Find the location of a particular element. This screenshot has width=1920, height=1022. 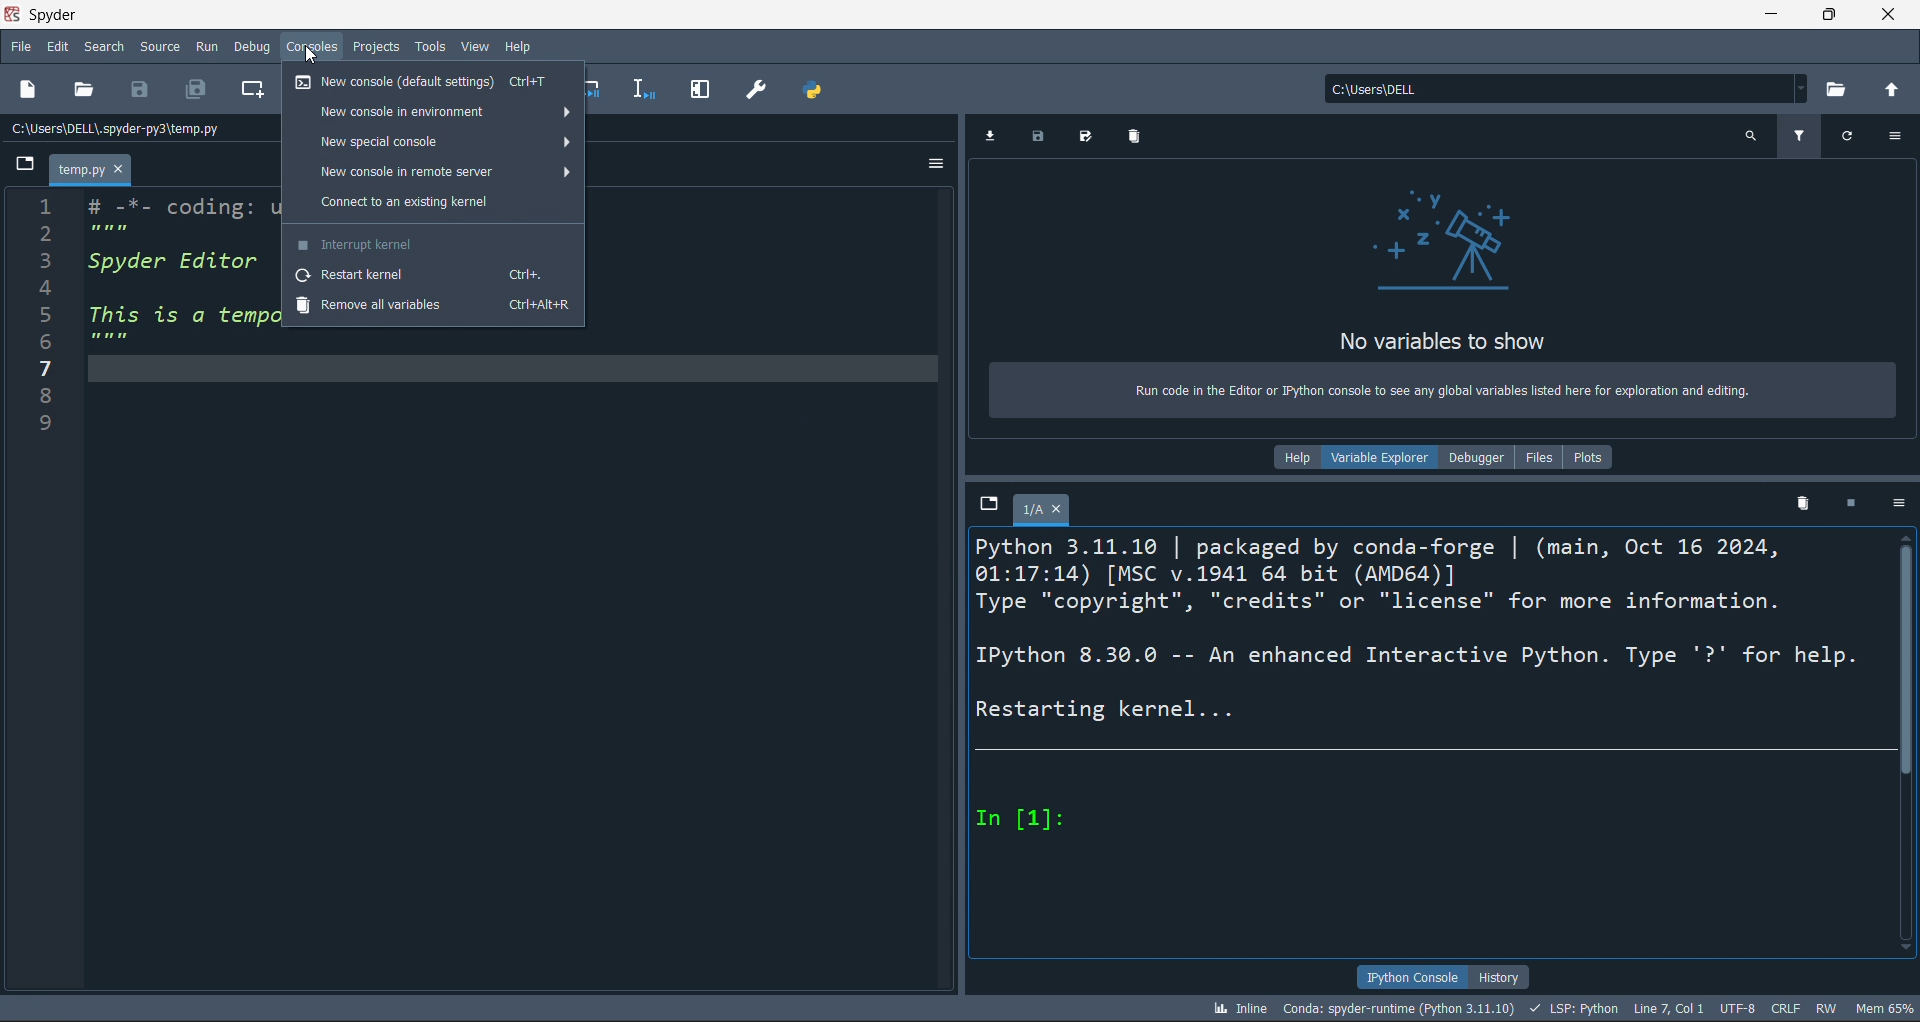

cursor is located at coordinates (313, 56).